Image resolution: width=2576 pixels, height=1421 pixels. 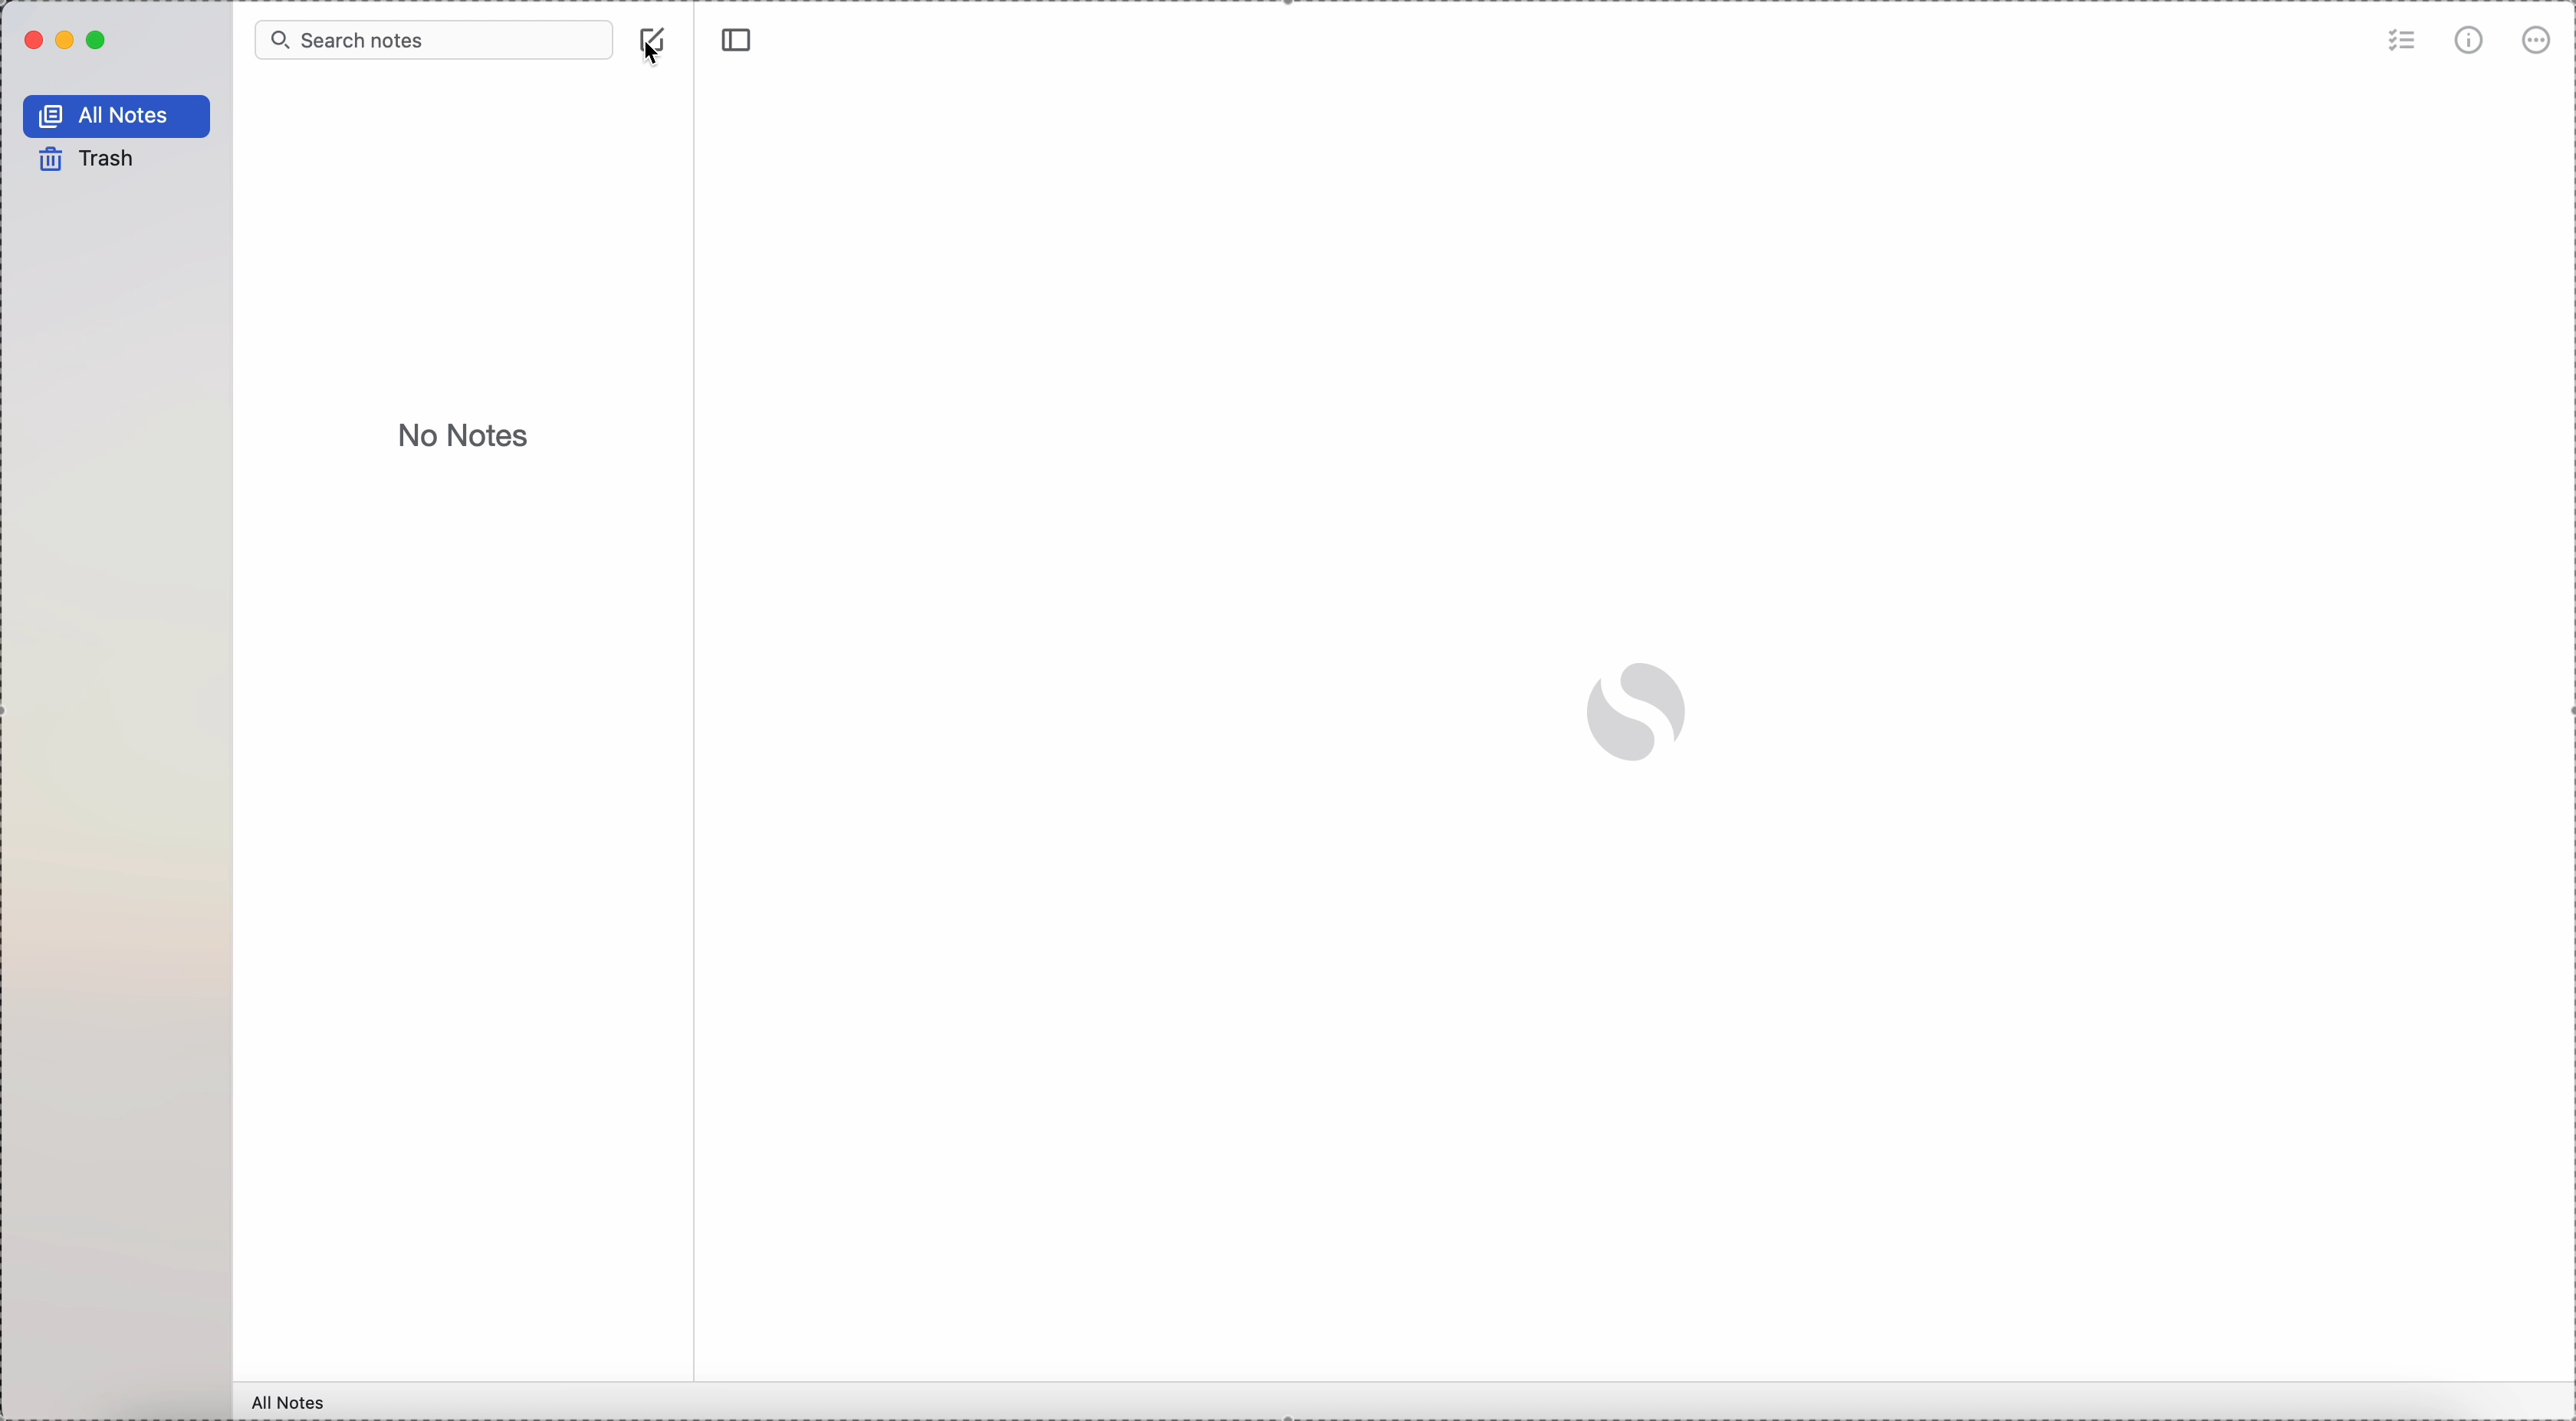 What do you see at coordinates (2472, 41) in the screenshot?
I see `metrics` at bounding box center [2472, 41].